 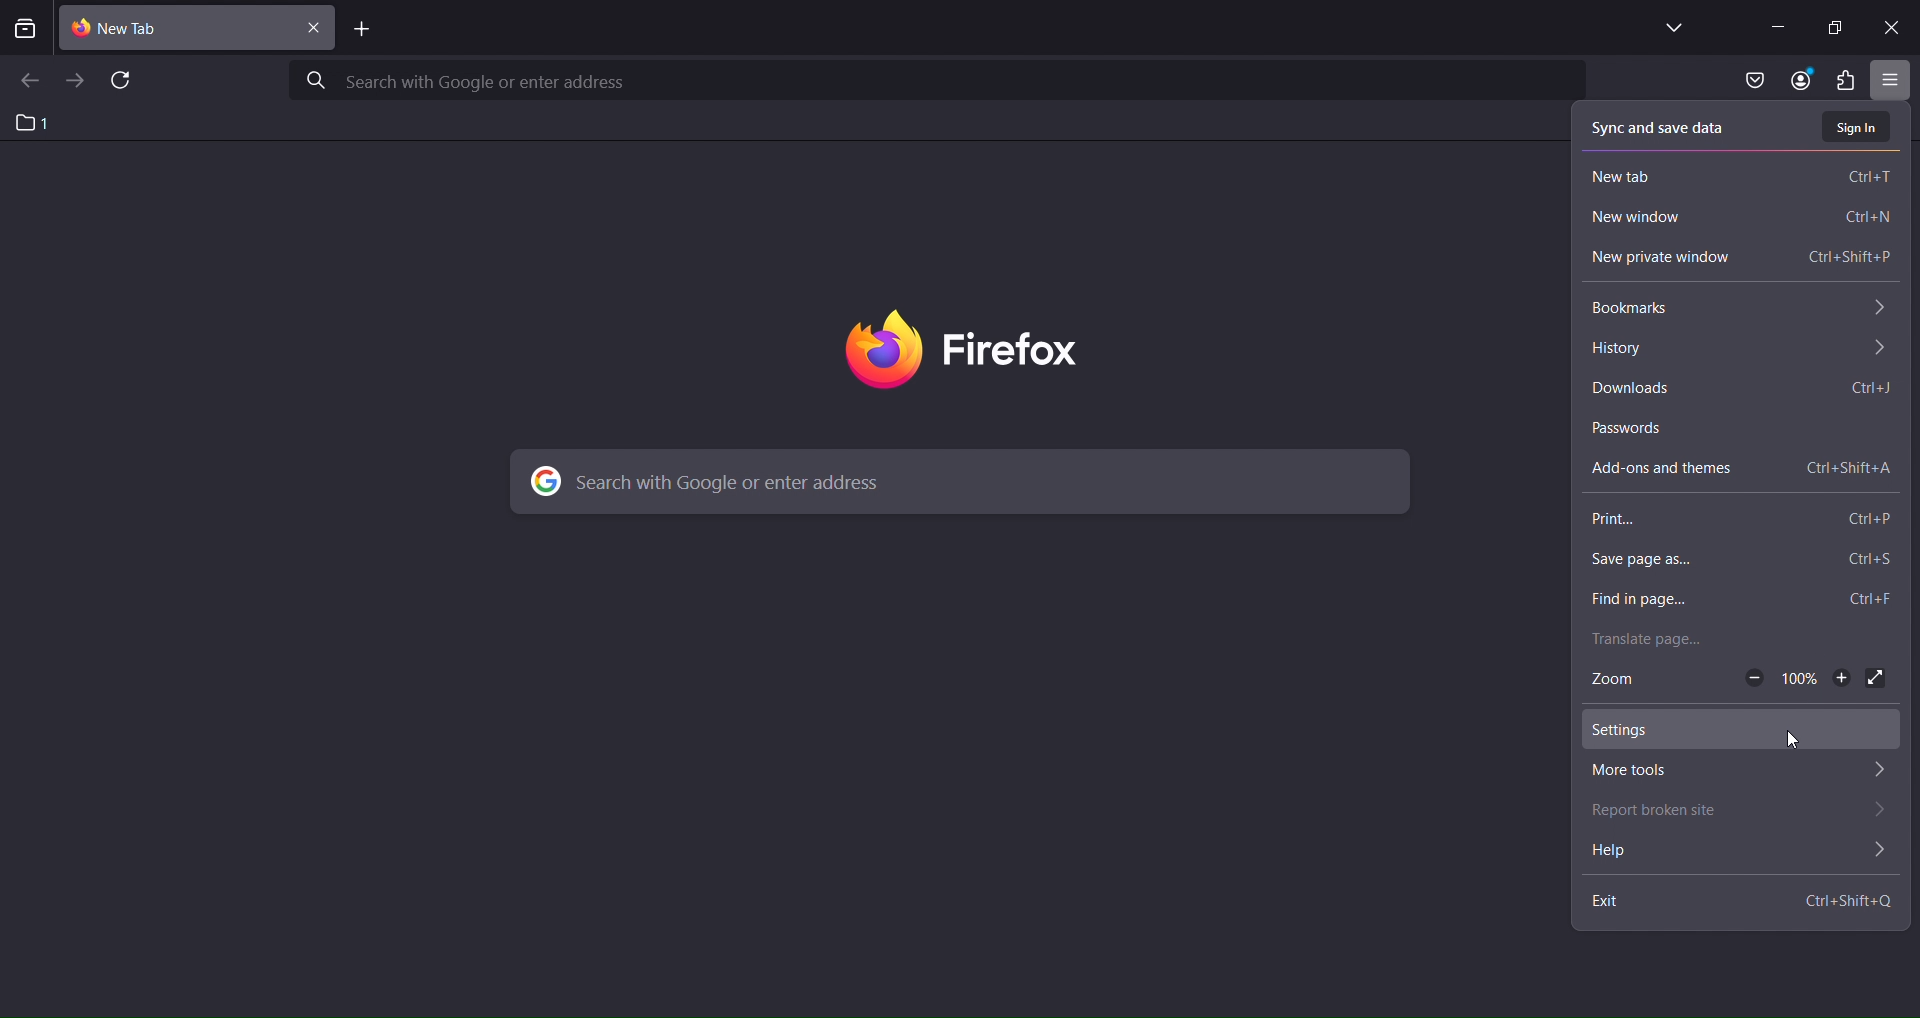 I want to click on translate page, so click(x=1736, y=642).